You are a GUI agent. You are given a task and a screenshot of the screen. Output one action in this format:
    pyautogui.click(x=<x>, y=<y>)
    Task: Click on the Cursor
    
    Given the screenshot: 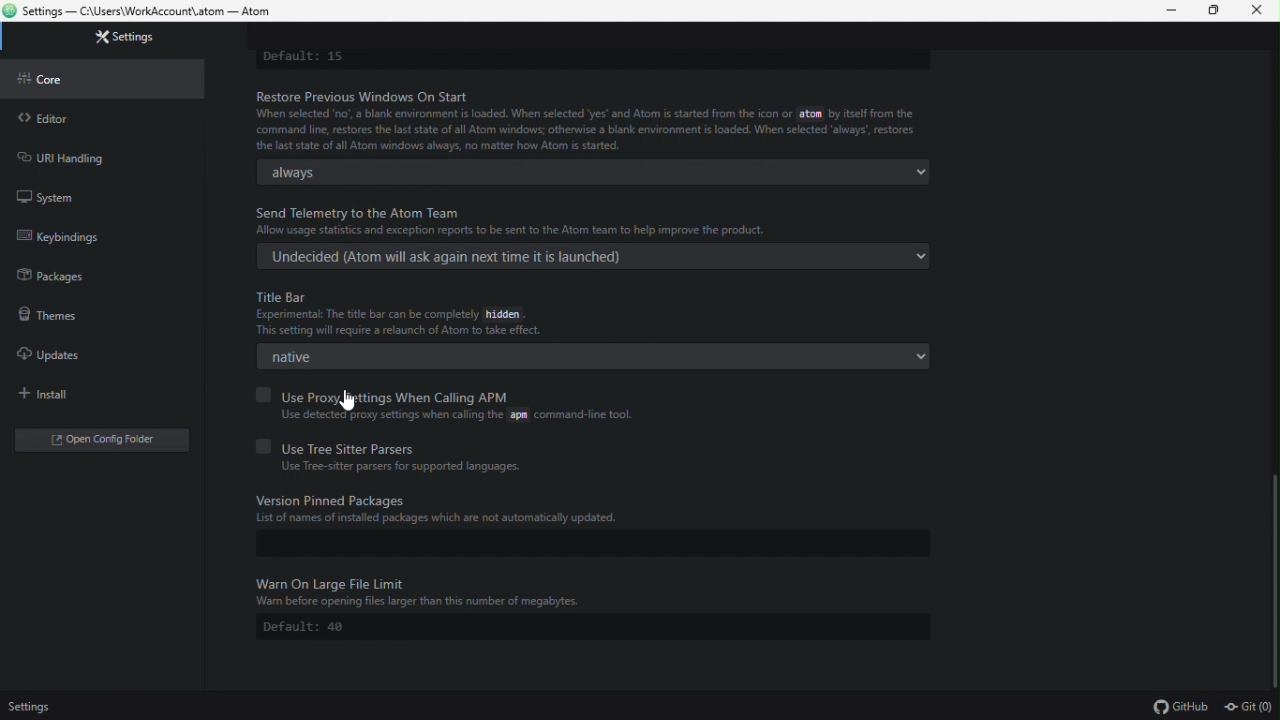 What is the action you would take?
    pyautogui.click(x=347, y=401)
    